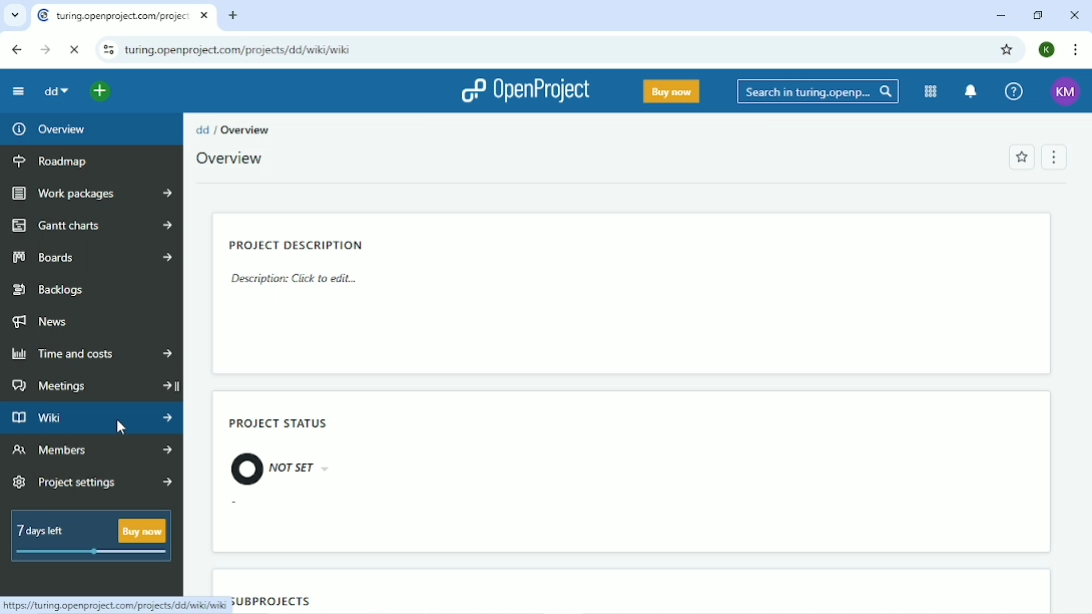 The height and width of the screenshot is (614, 1092). Describe the element at coordinates (107, 51) in the screenshot. I see `View site information` at that location.